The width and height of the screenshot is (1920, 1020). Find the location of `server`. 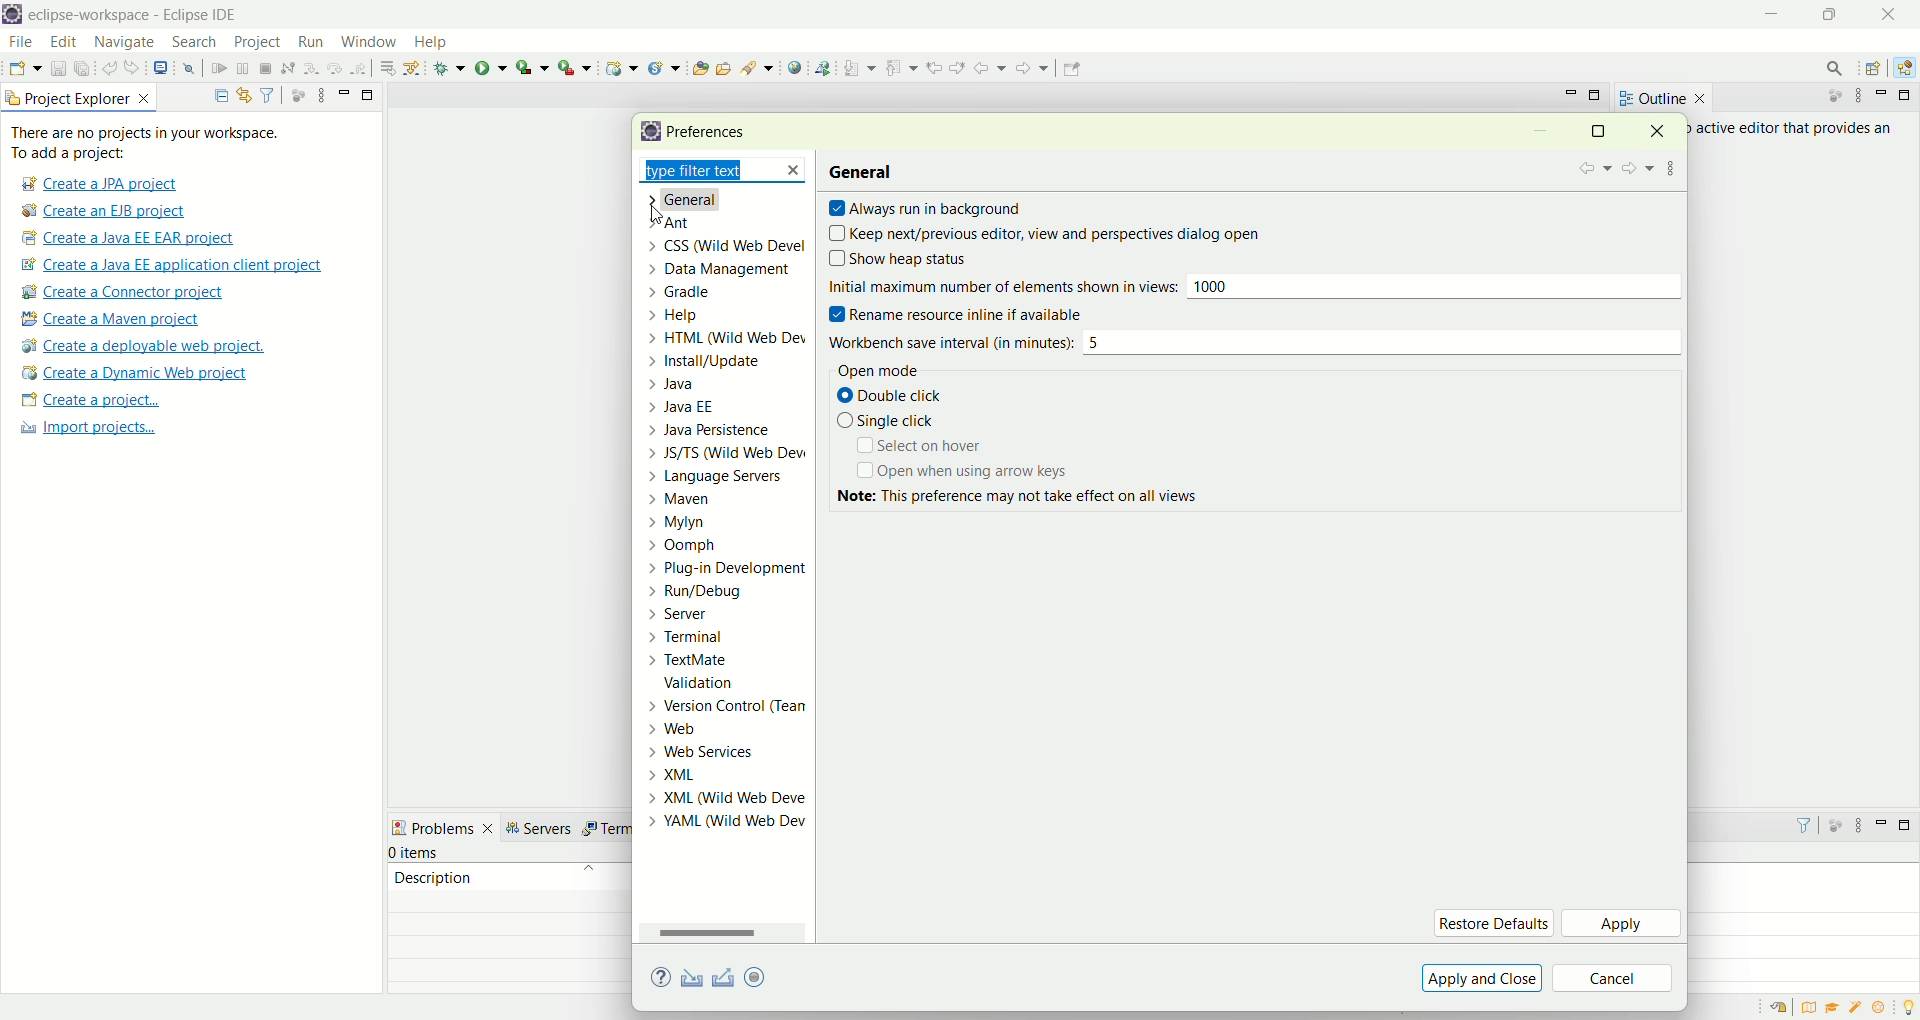

server is located at coordinates (727, 618).